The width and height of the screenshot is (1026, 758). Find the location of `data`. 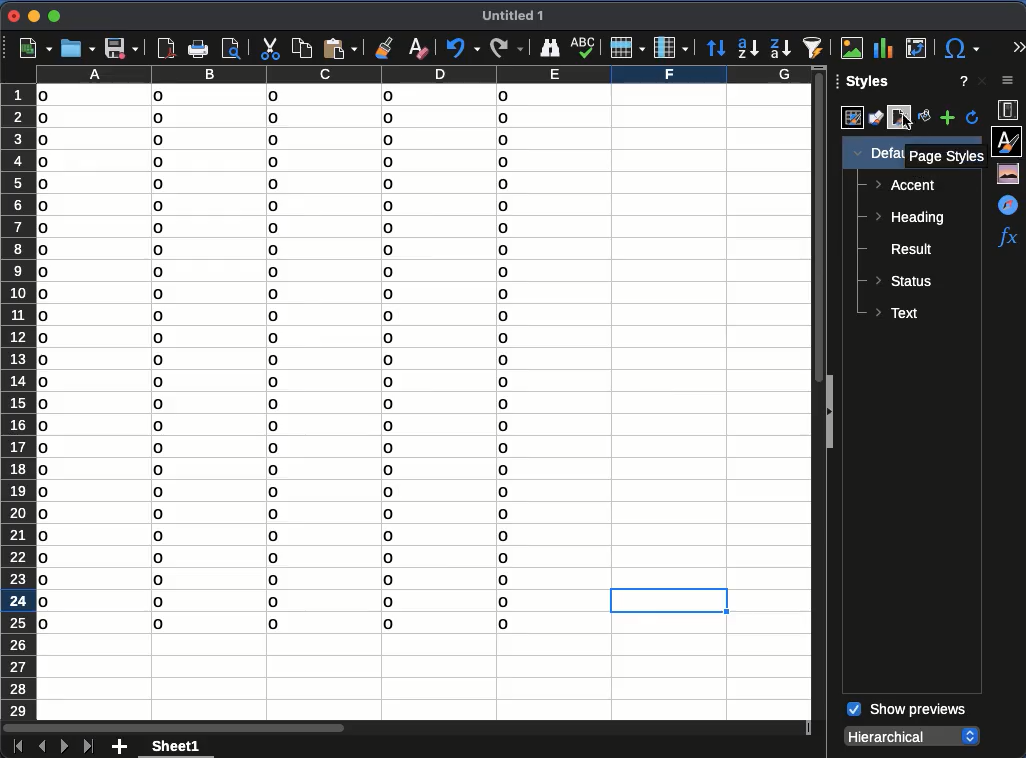

data is located at coordinates (282, 365).